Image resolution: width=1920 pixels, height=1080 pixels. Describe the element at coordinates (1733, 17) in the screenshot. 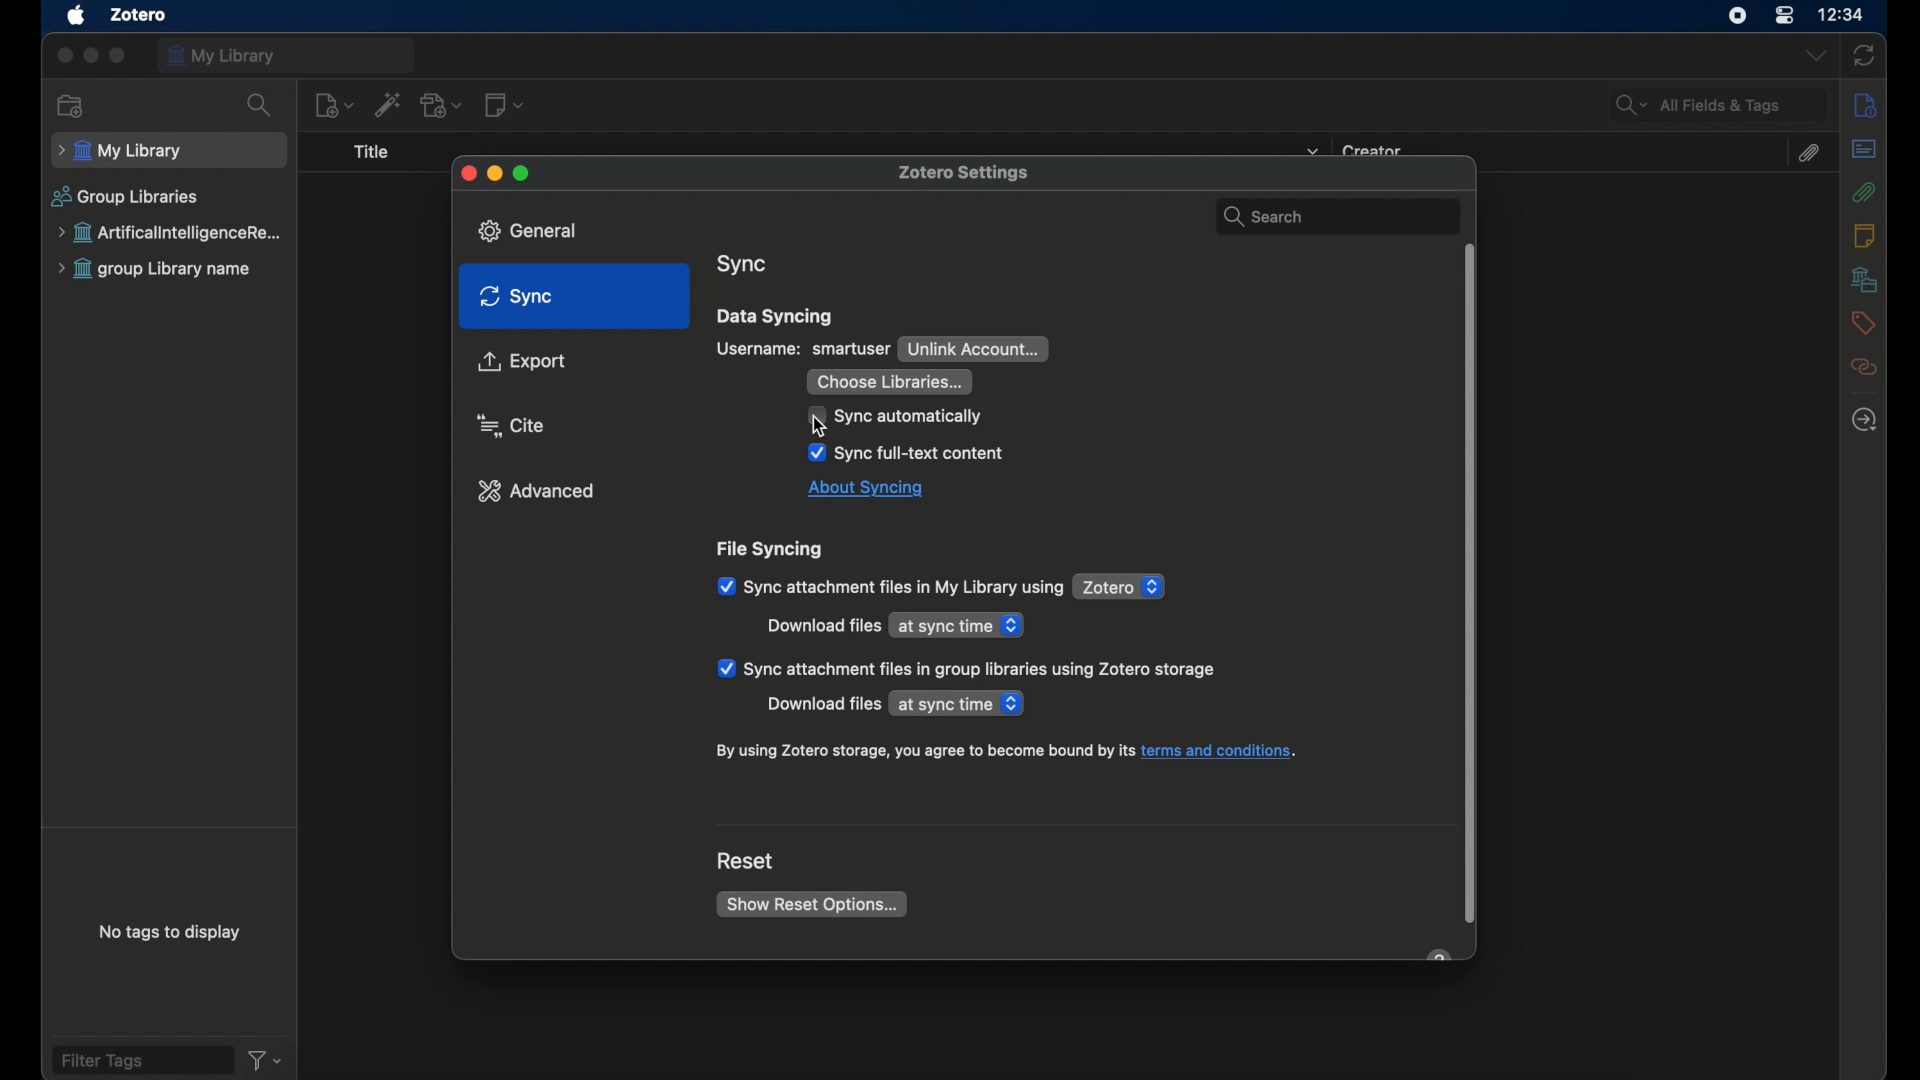

I see `screen recorder` at that location.